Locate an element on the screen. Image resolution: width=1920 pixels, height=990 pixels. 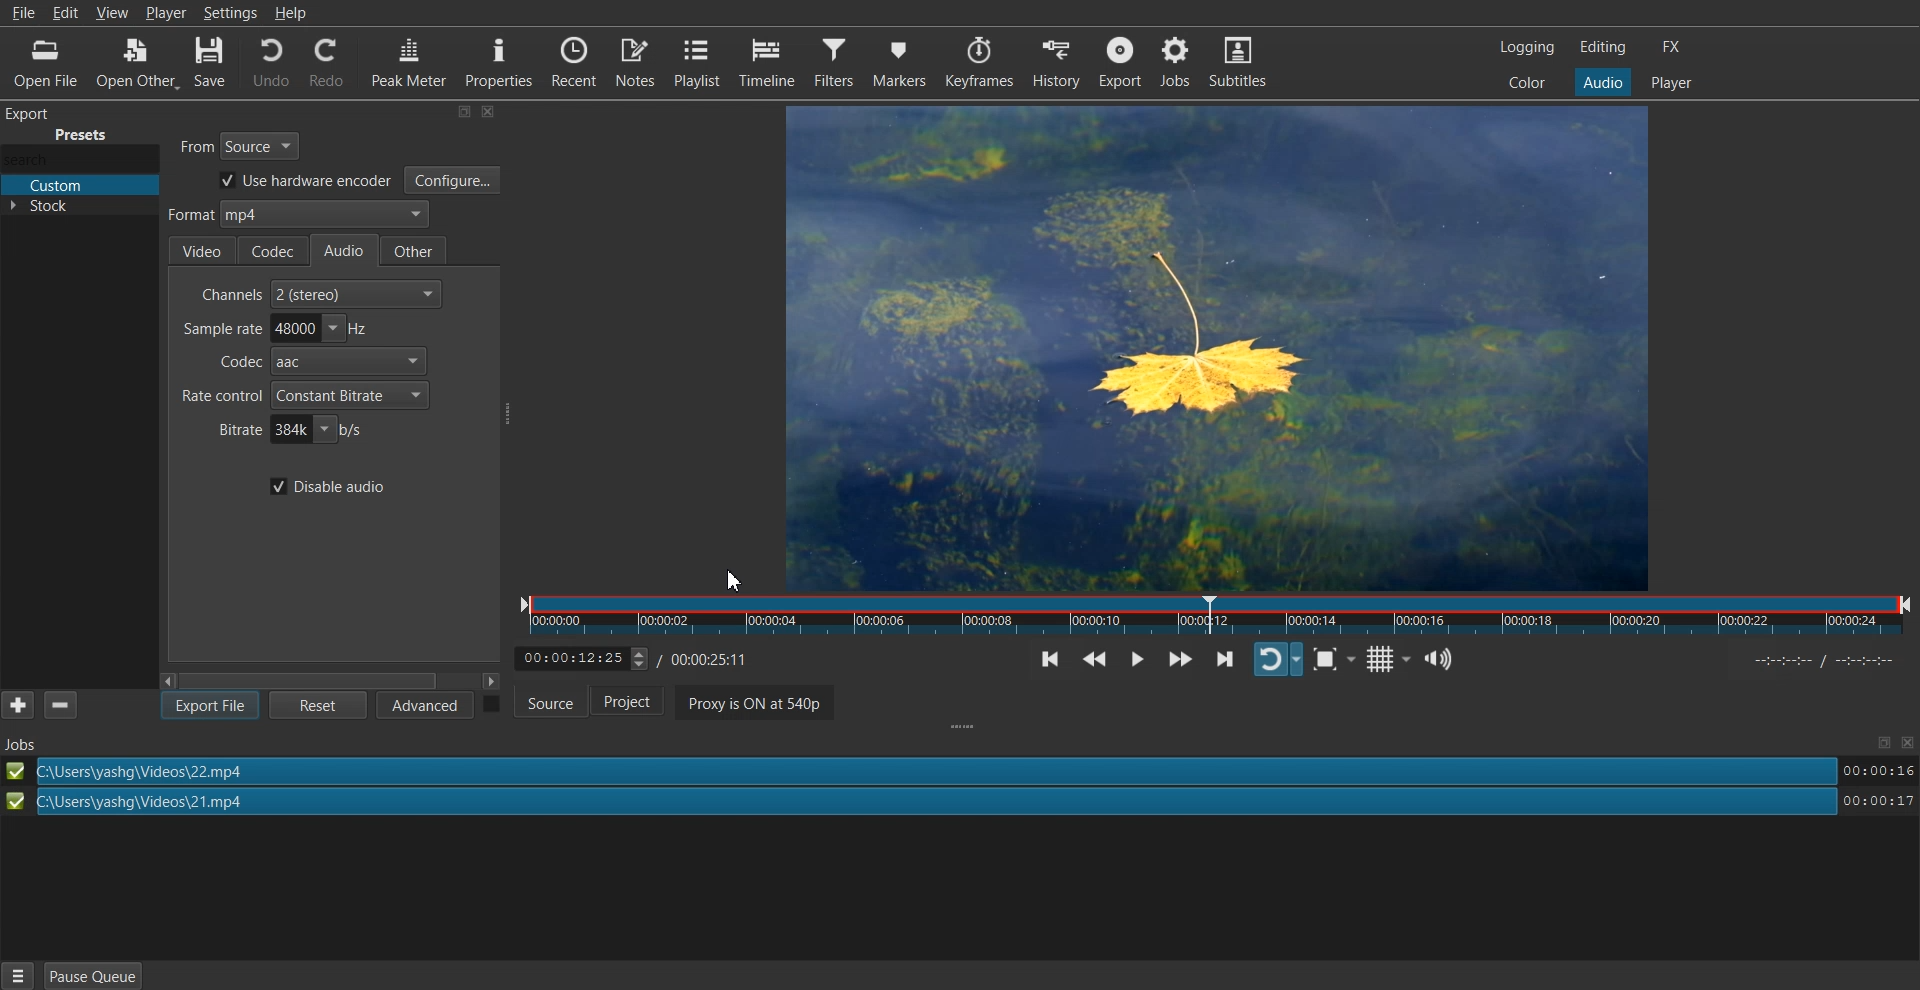
Recent is located at coordinates (576, 62).